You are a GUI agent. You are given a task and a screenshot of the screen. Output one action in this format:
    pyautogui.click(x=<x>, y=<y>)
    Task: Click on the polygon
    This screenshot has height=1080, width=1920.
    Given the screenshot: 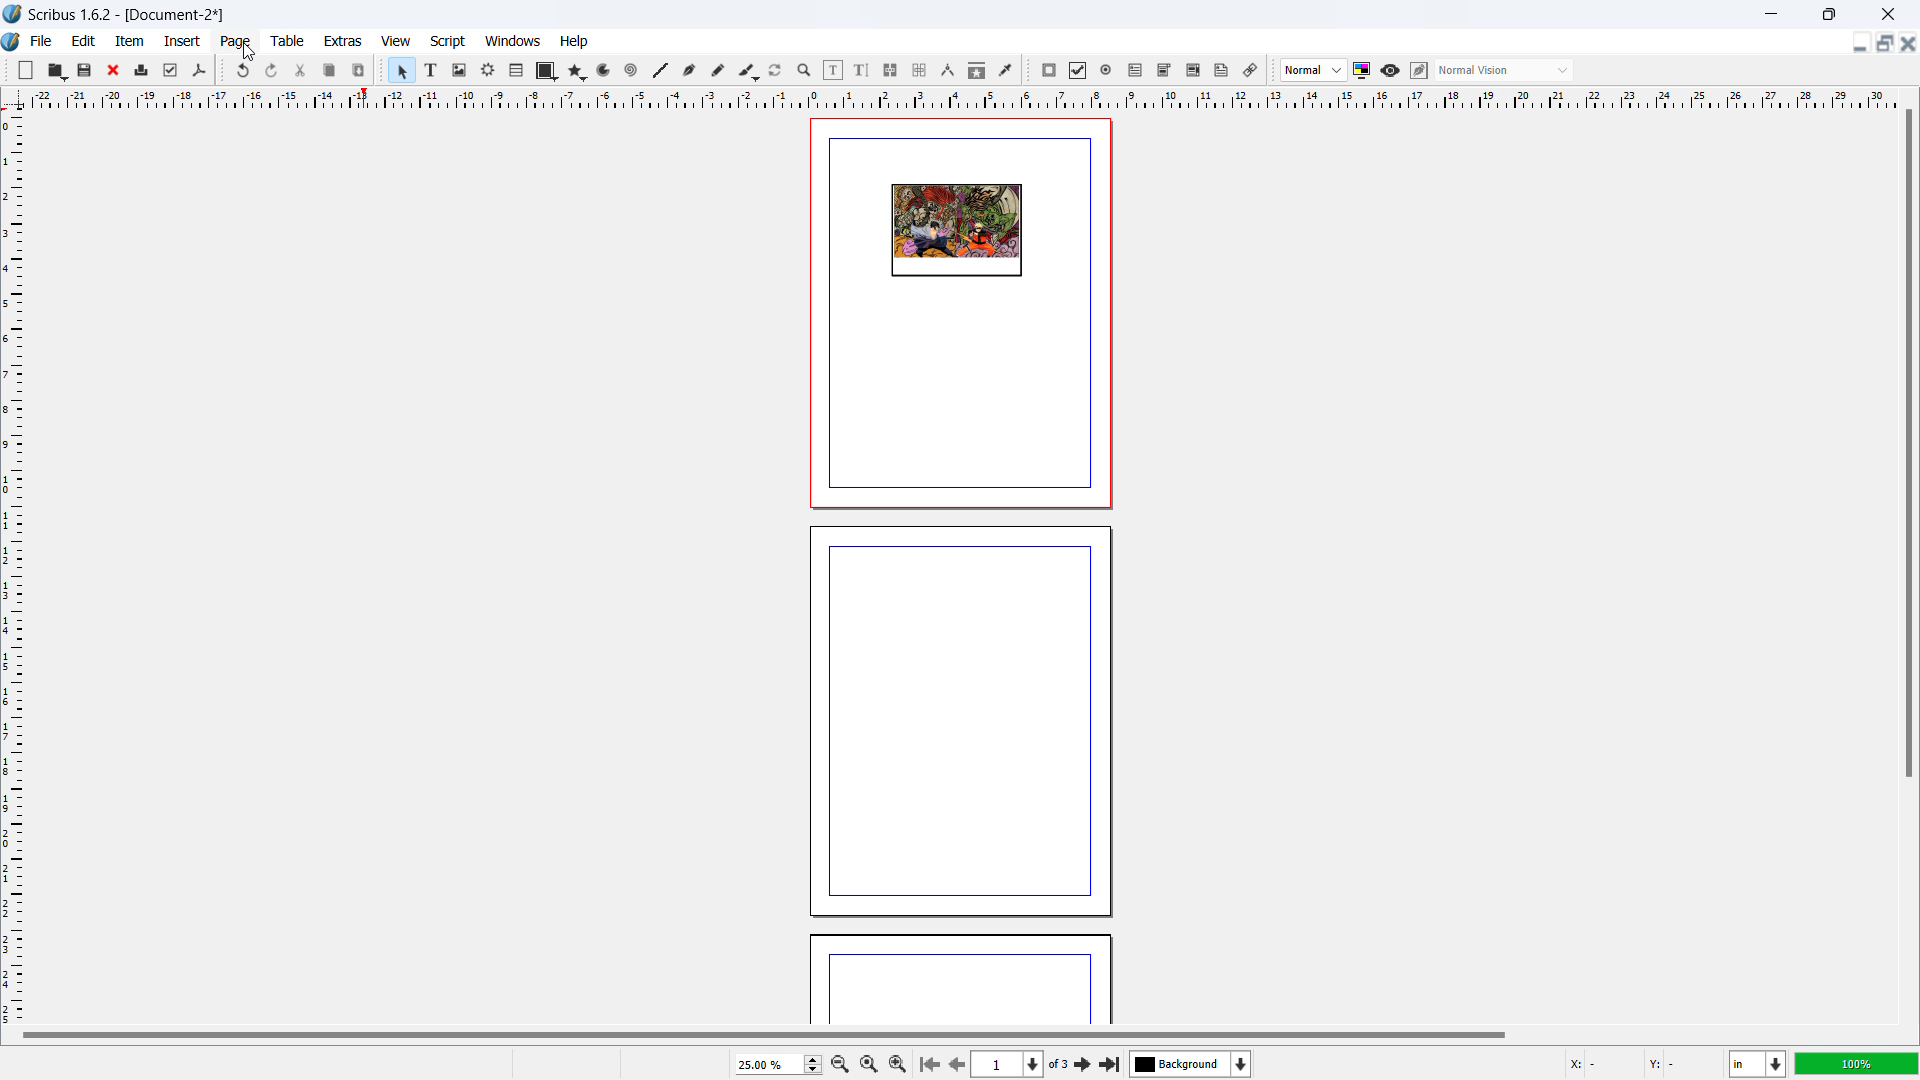 What is the action you would take?
    pyautogui.click(x=577, y=71)
    